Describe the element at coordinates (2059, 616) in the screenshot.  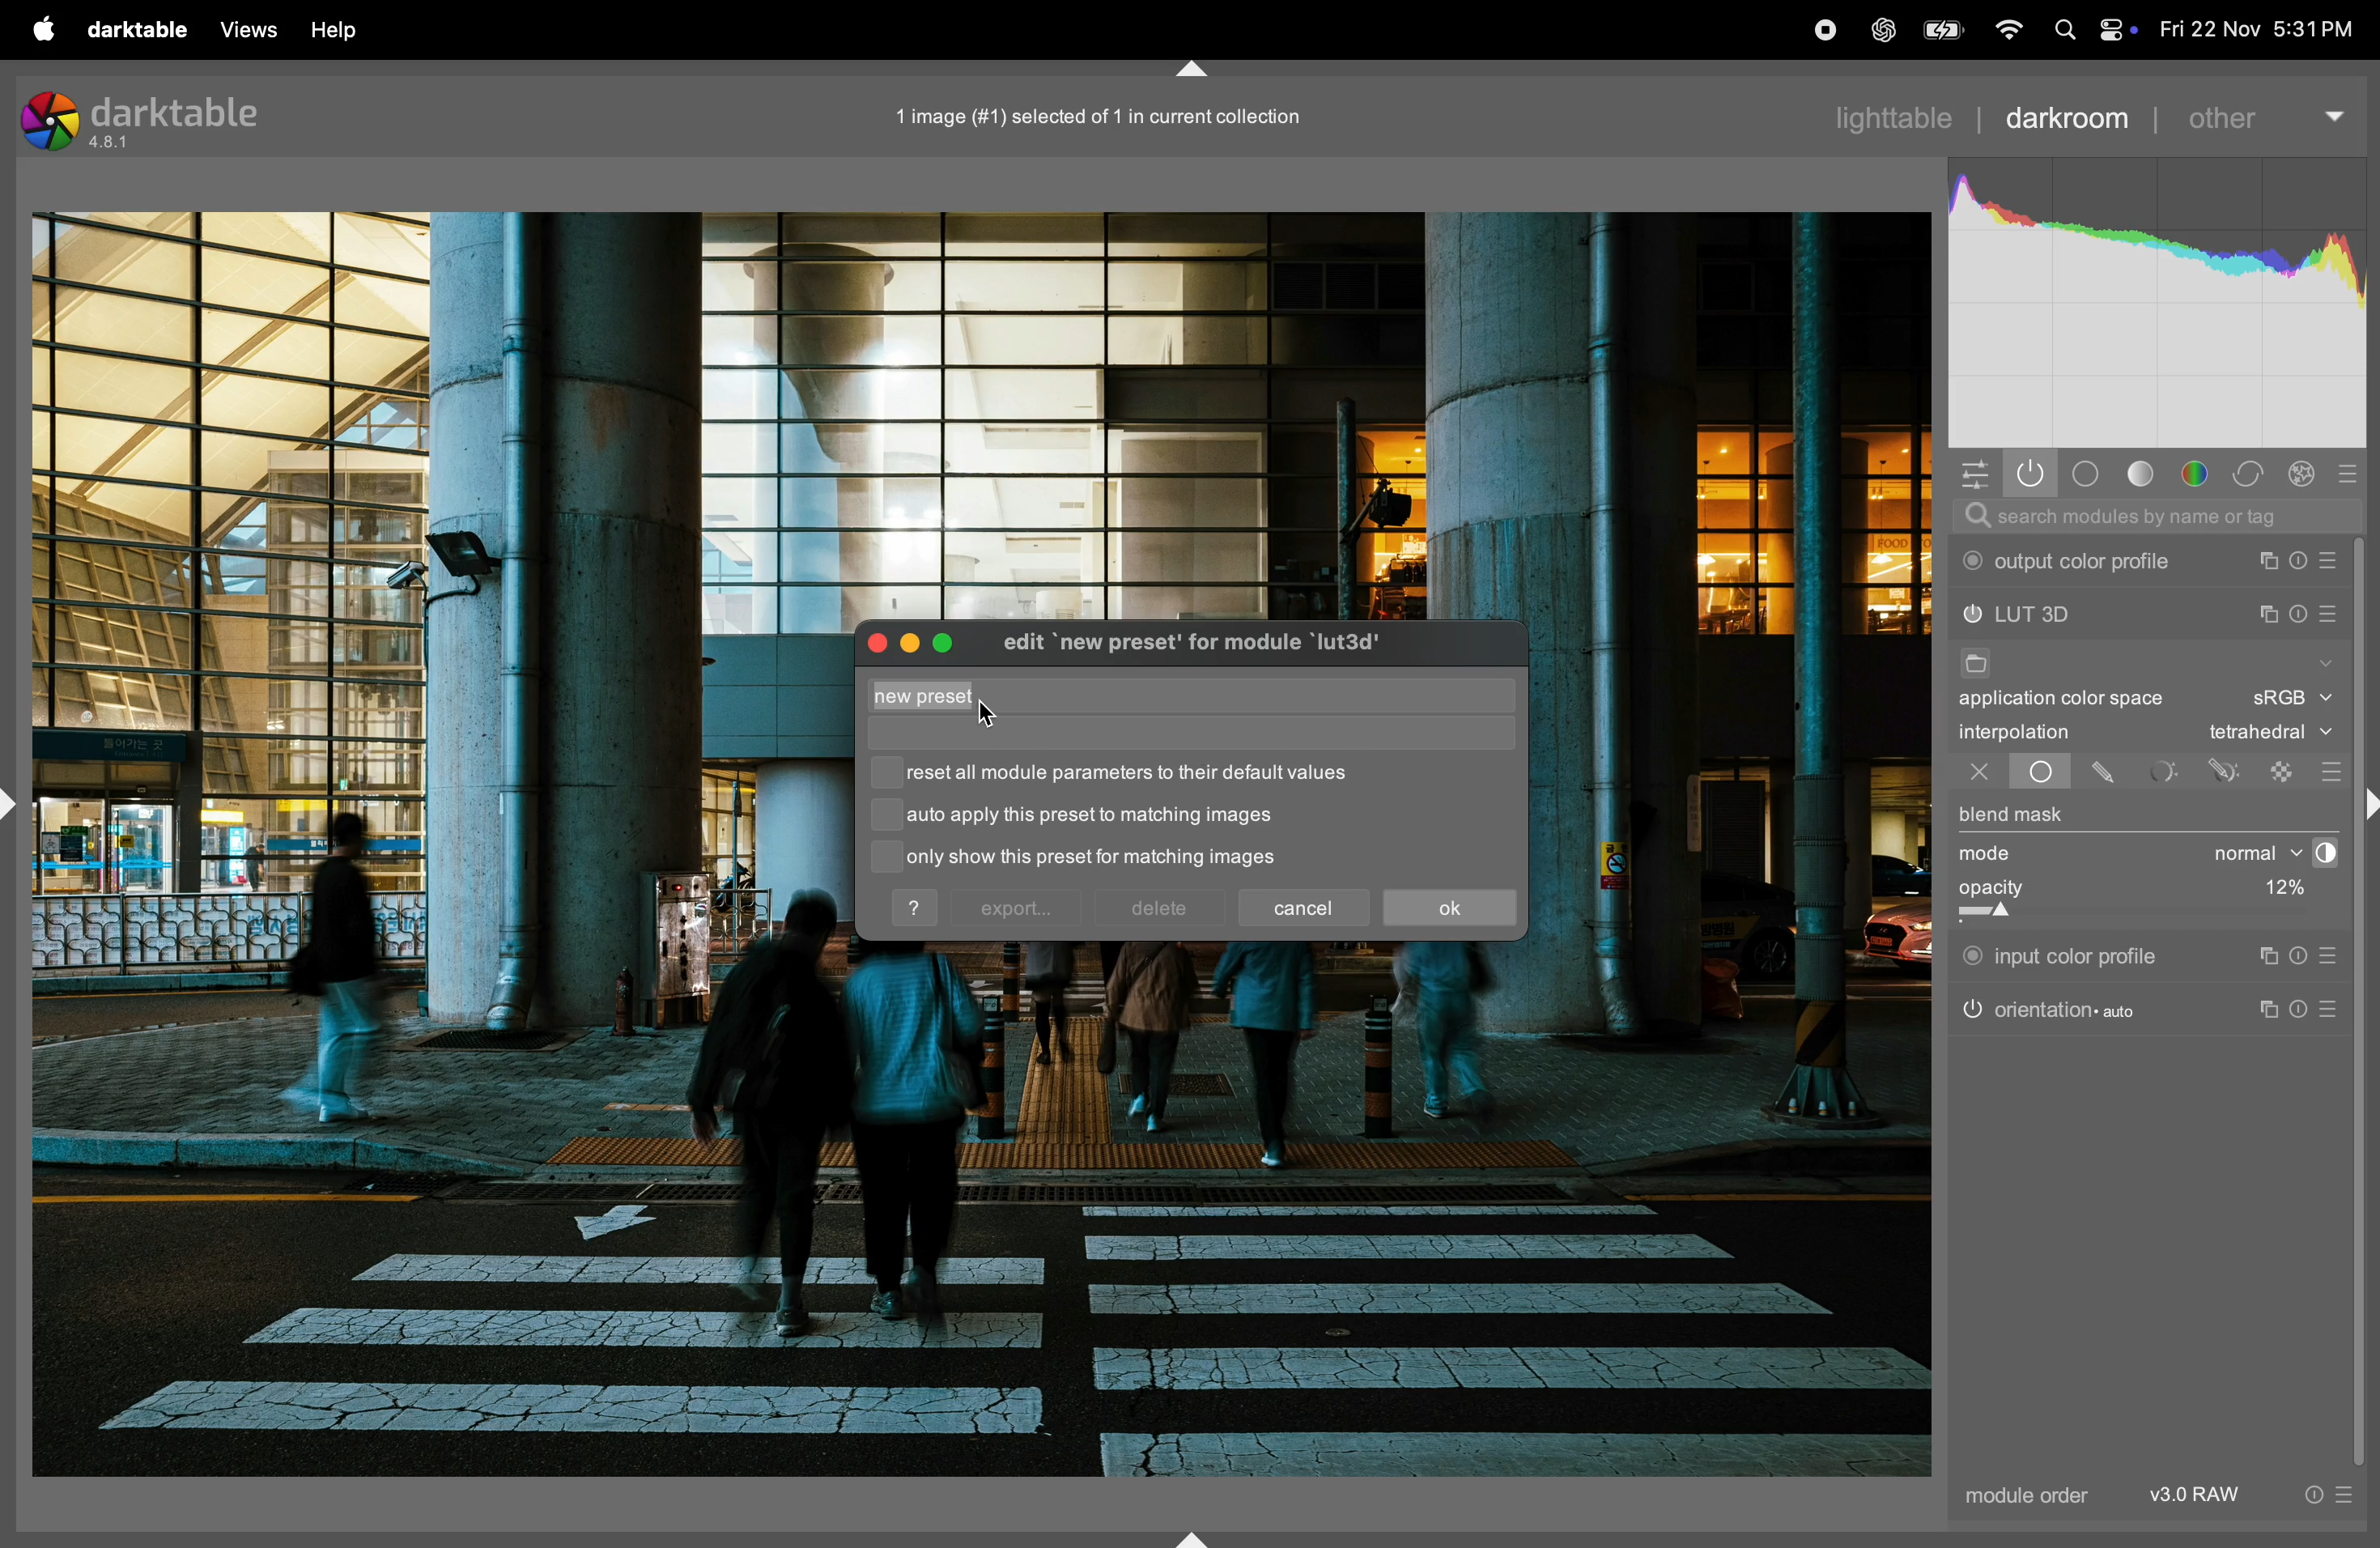
I see `lut 3d` at that location.